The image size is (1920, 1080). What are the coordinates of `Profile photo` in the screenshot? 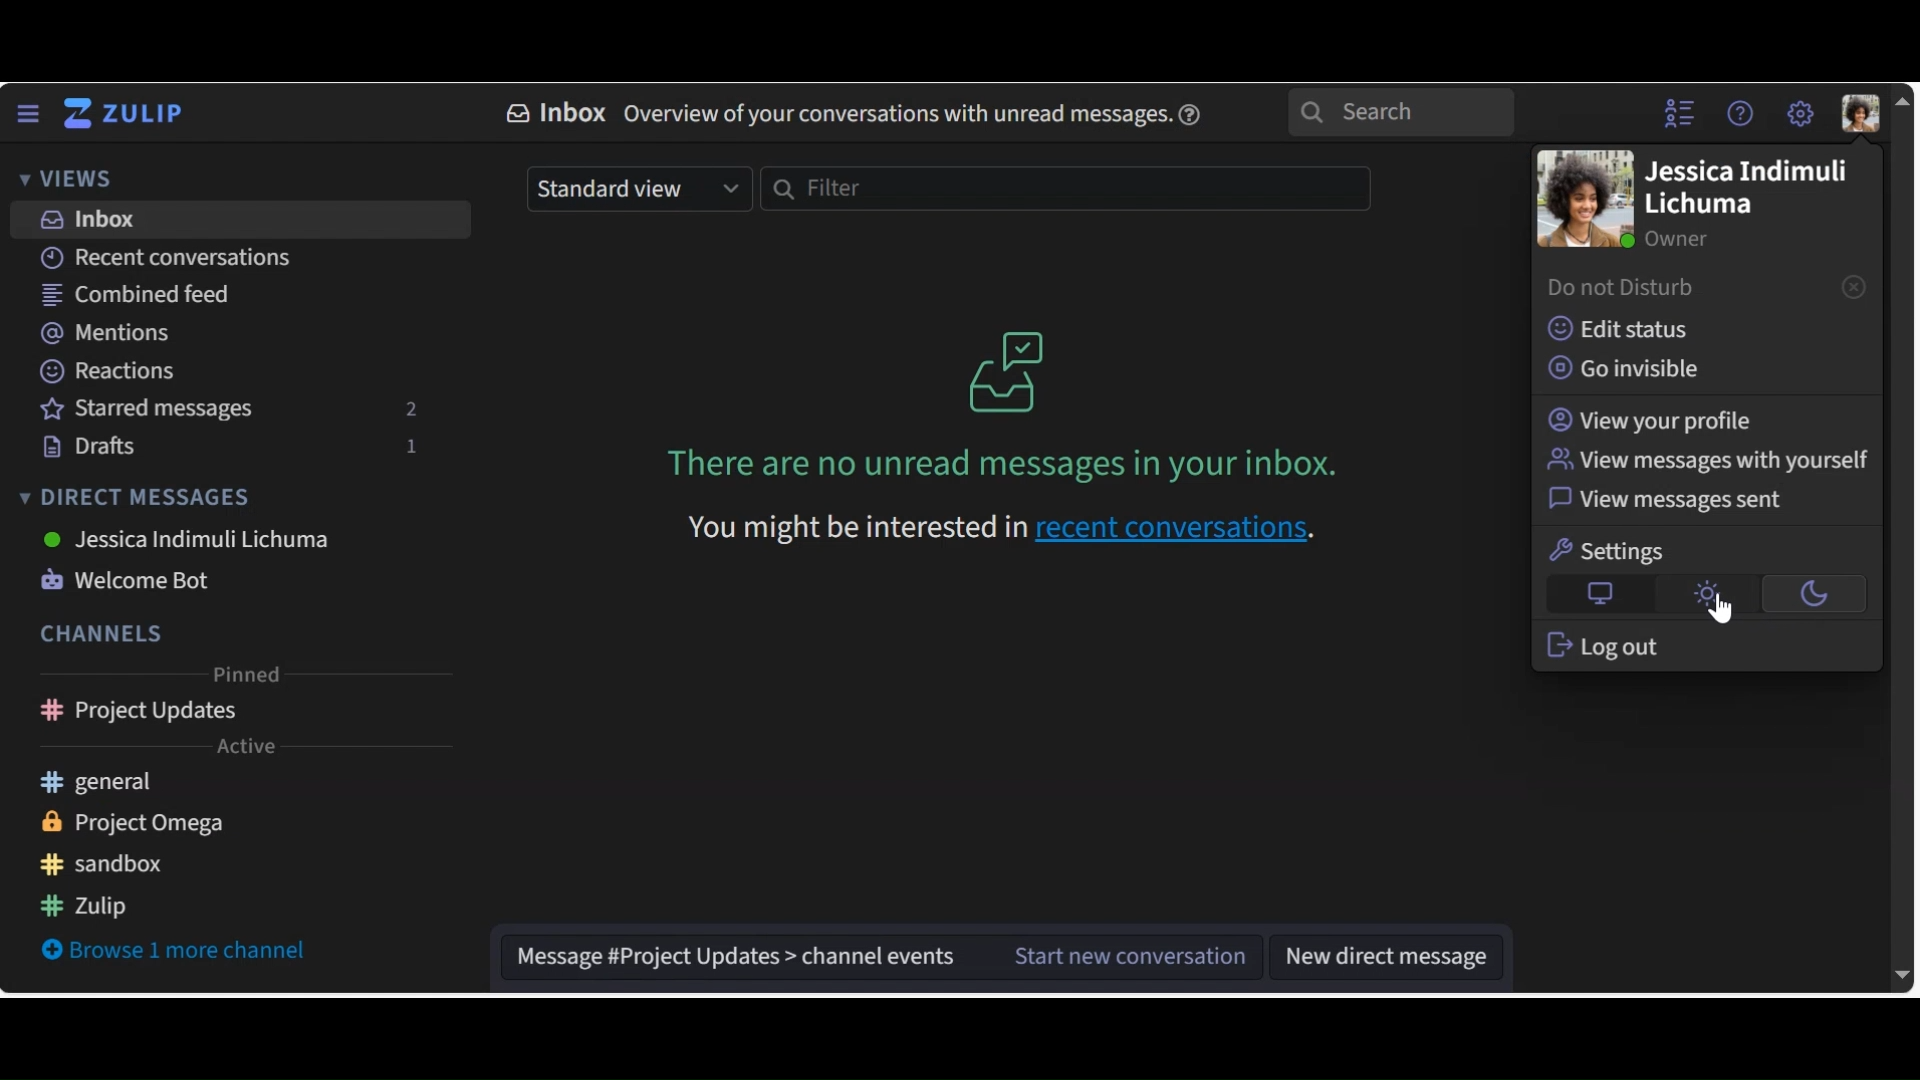 It's located at (1583, 200).